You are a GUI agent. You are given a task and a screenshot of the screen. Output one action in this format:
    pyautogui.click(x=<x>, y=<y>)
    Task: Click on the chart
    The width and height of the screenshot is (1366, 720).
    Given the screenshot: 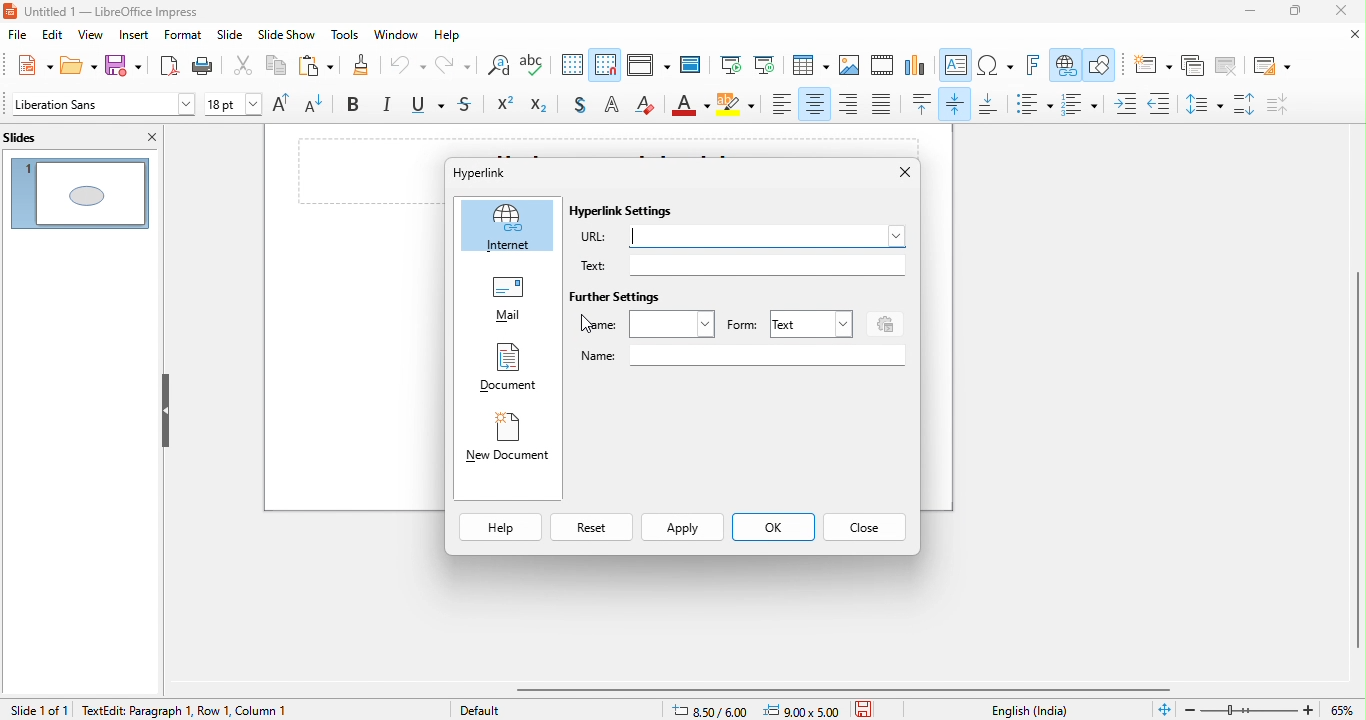 What is the action you would take?
    pyautogui.click(x=916, y=67)
    